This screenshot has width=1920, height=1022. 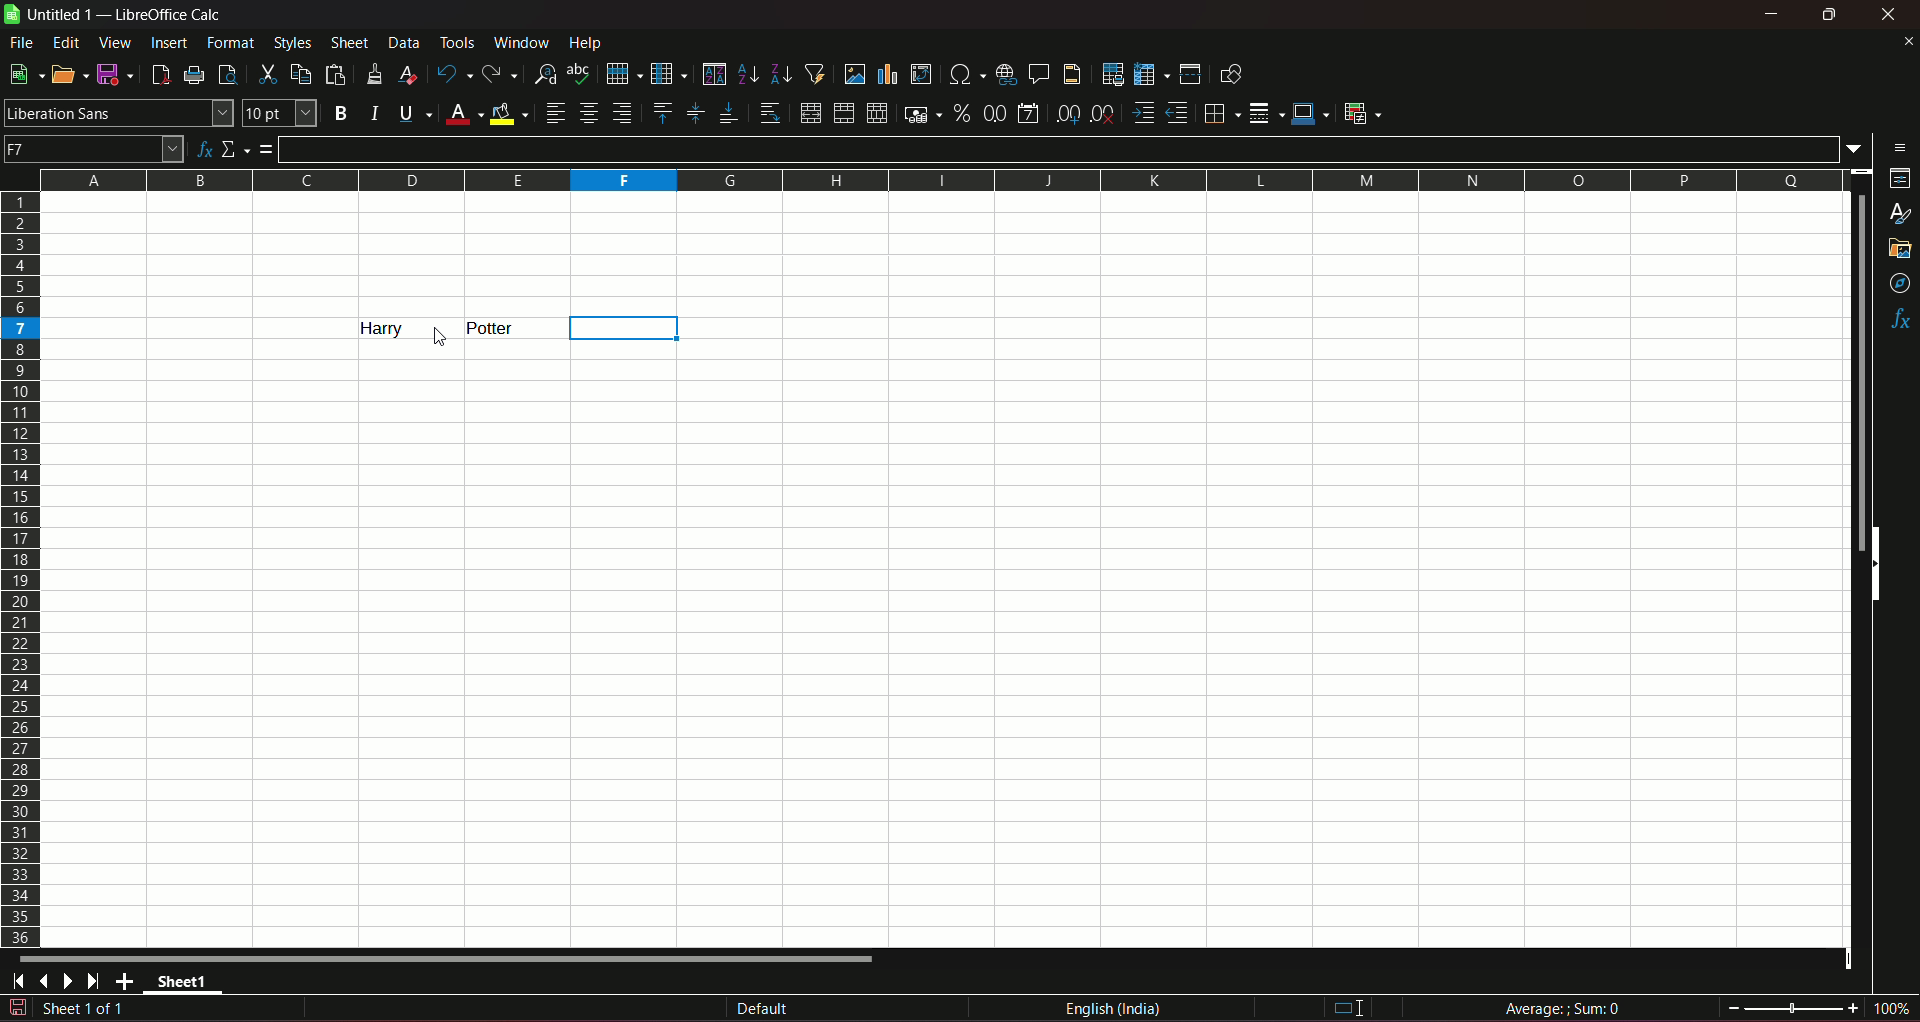 What do you see at coordinates (1037, 72) in the screenshot?
I see `insert comment` at bounding box center [1037, 72].